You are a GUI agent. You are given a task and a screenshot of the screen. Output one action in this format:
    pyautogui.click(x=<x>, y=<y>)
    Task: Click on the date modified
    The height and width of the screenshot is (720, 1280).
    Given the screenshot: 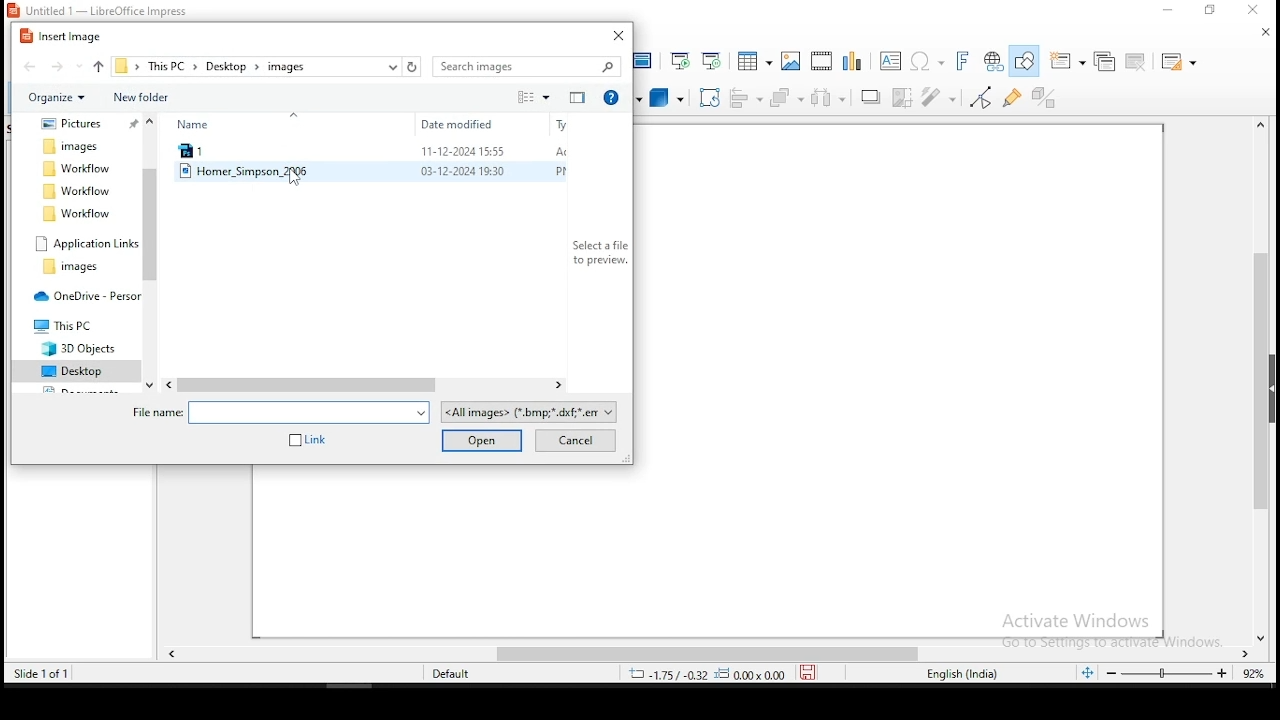 What is the action you would take?
    pyautogui.click(x=451, y=122)
    